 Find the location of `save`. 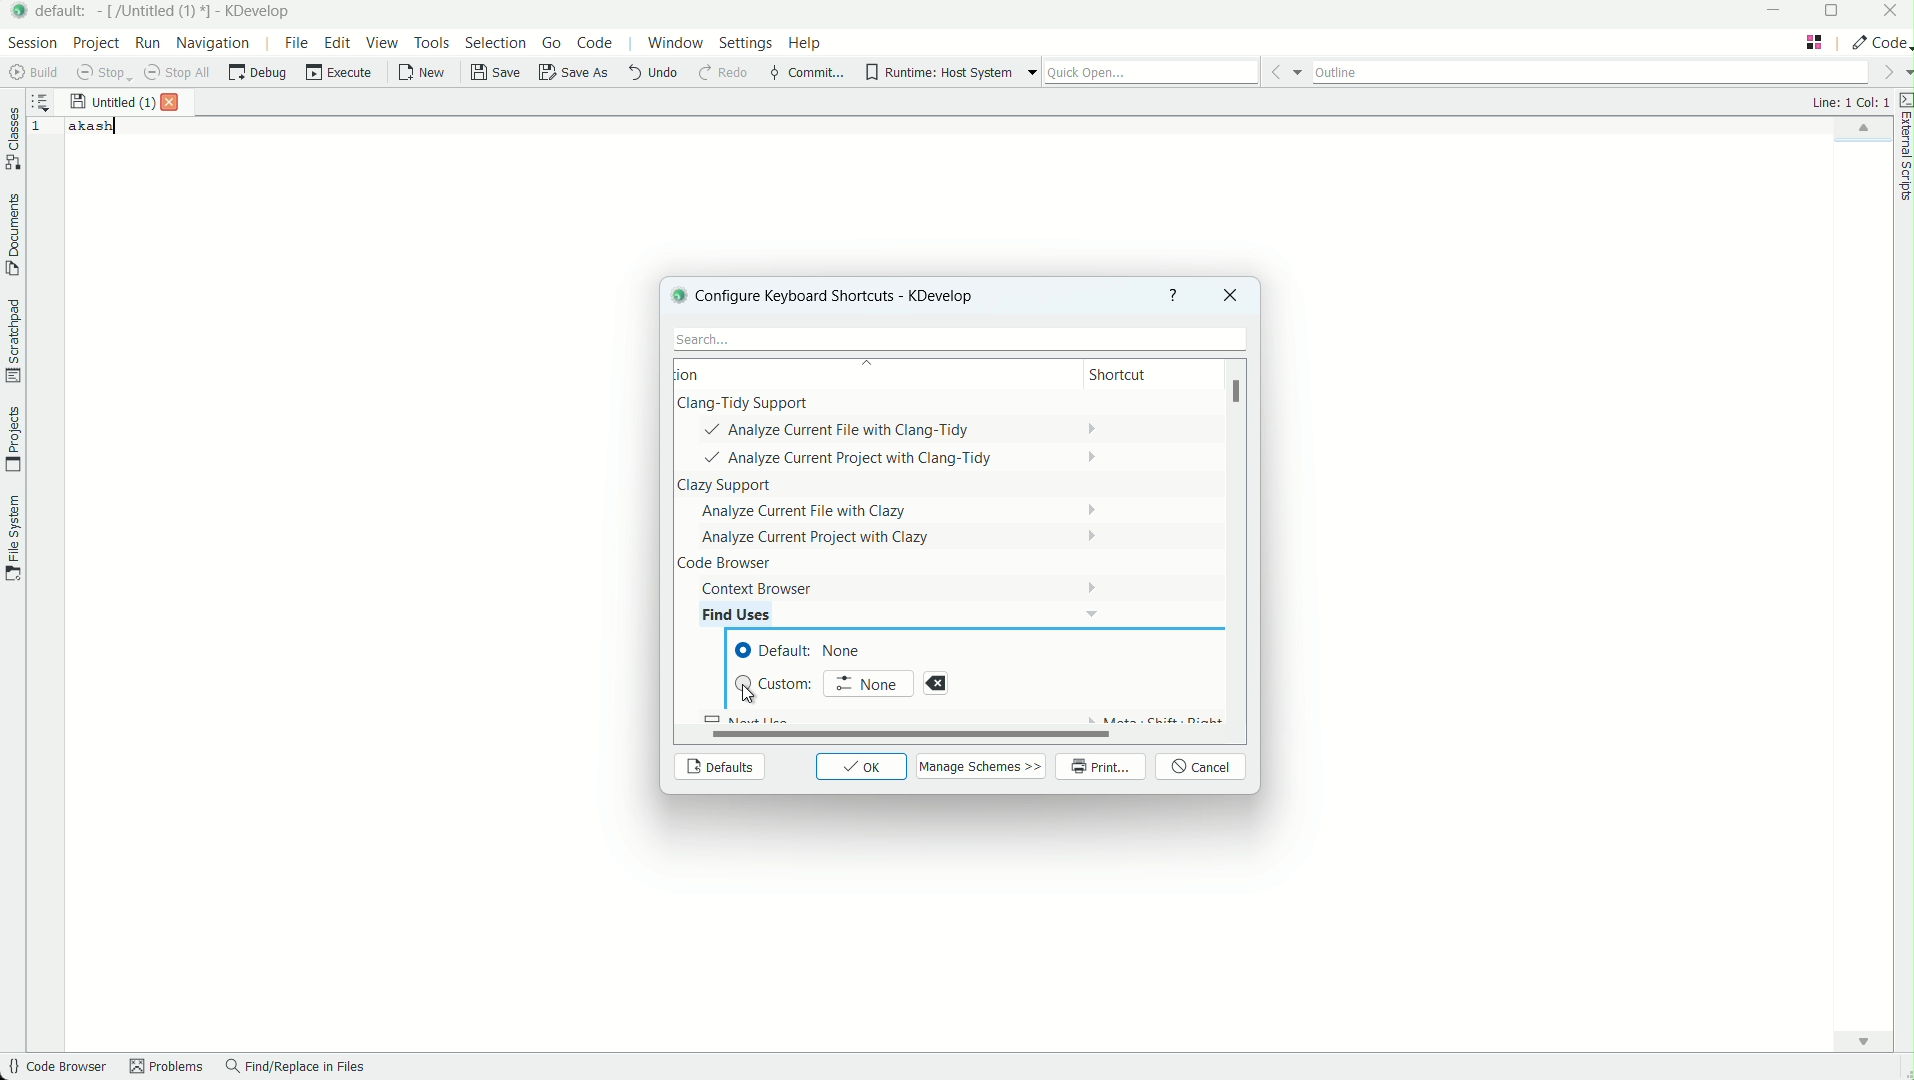

save is located at coordinates (497, 73).